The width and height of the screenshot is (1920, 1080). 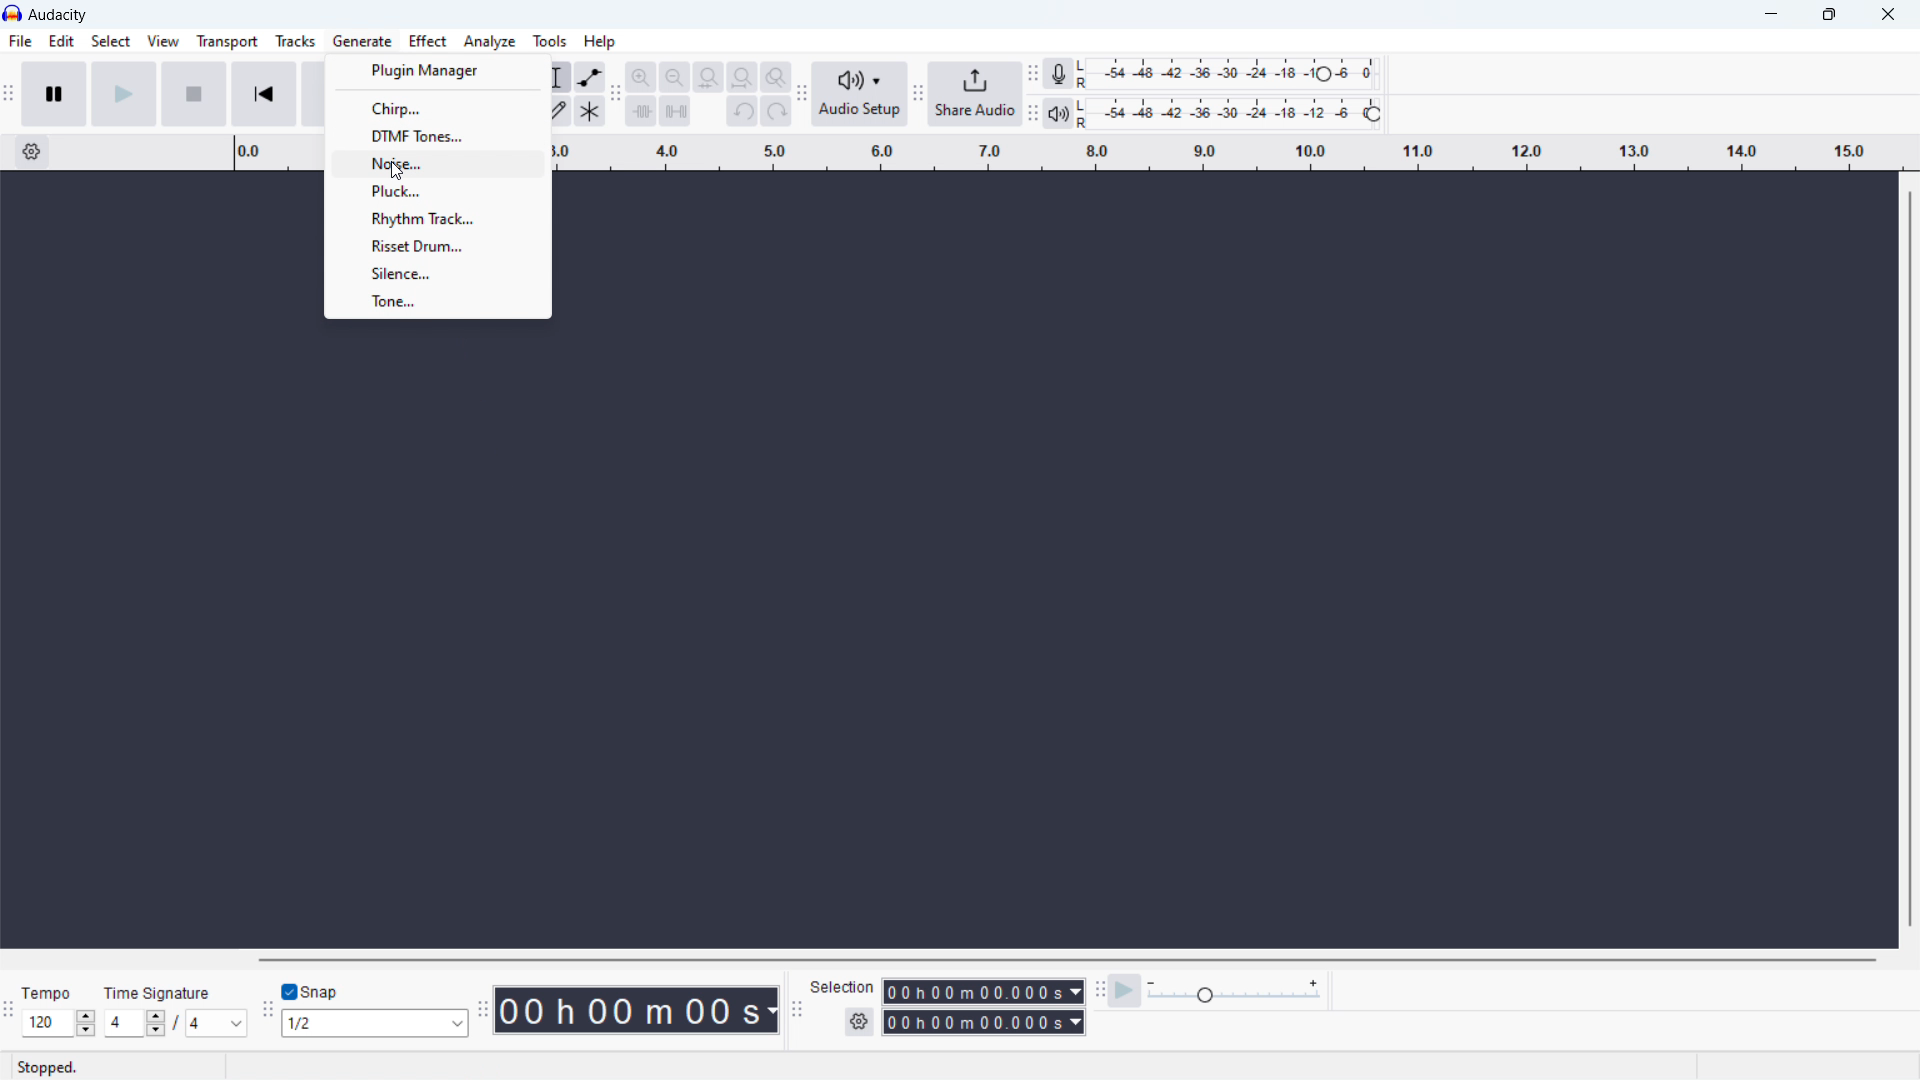 I want to click on share audio, so click(x=976, y=95).